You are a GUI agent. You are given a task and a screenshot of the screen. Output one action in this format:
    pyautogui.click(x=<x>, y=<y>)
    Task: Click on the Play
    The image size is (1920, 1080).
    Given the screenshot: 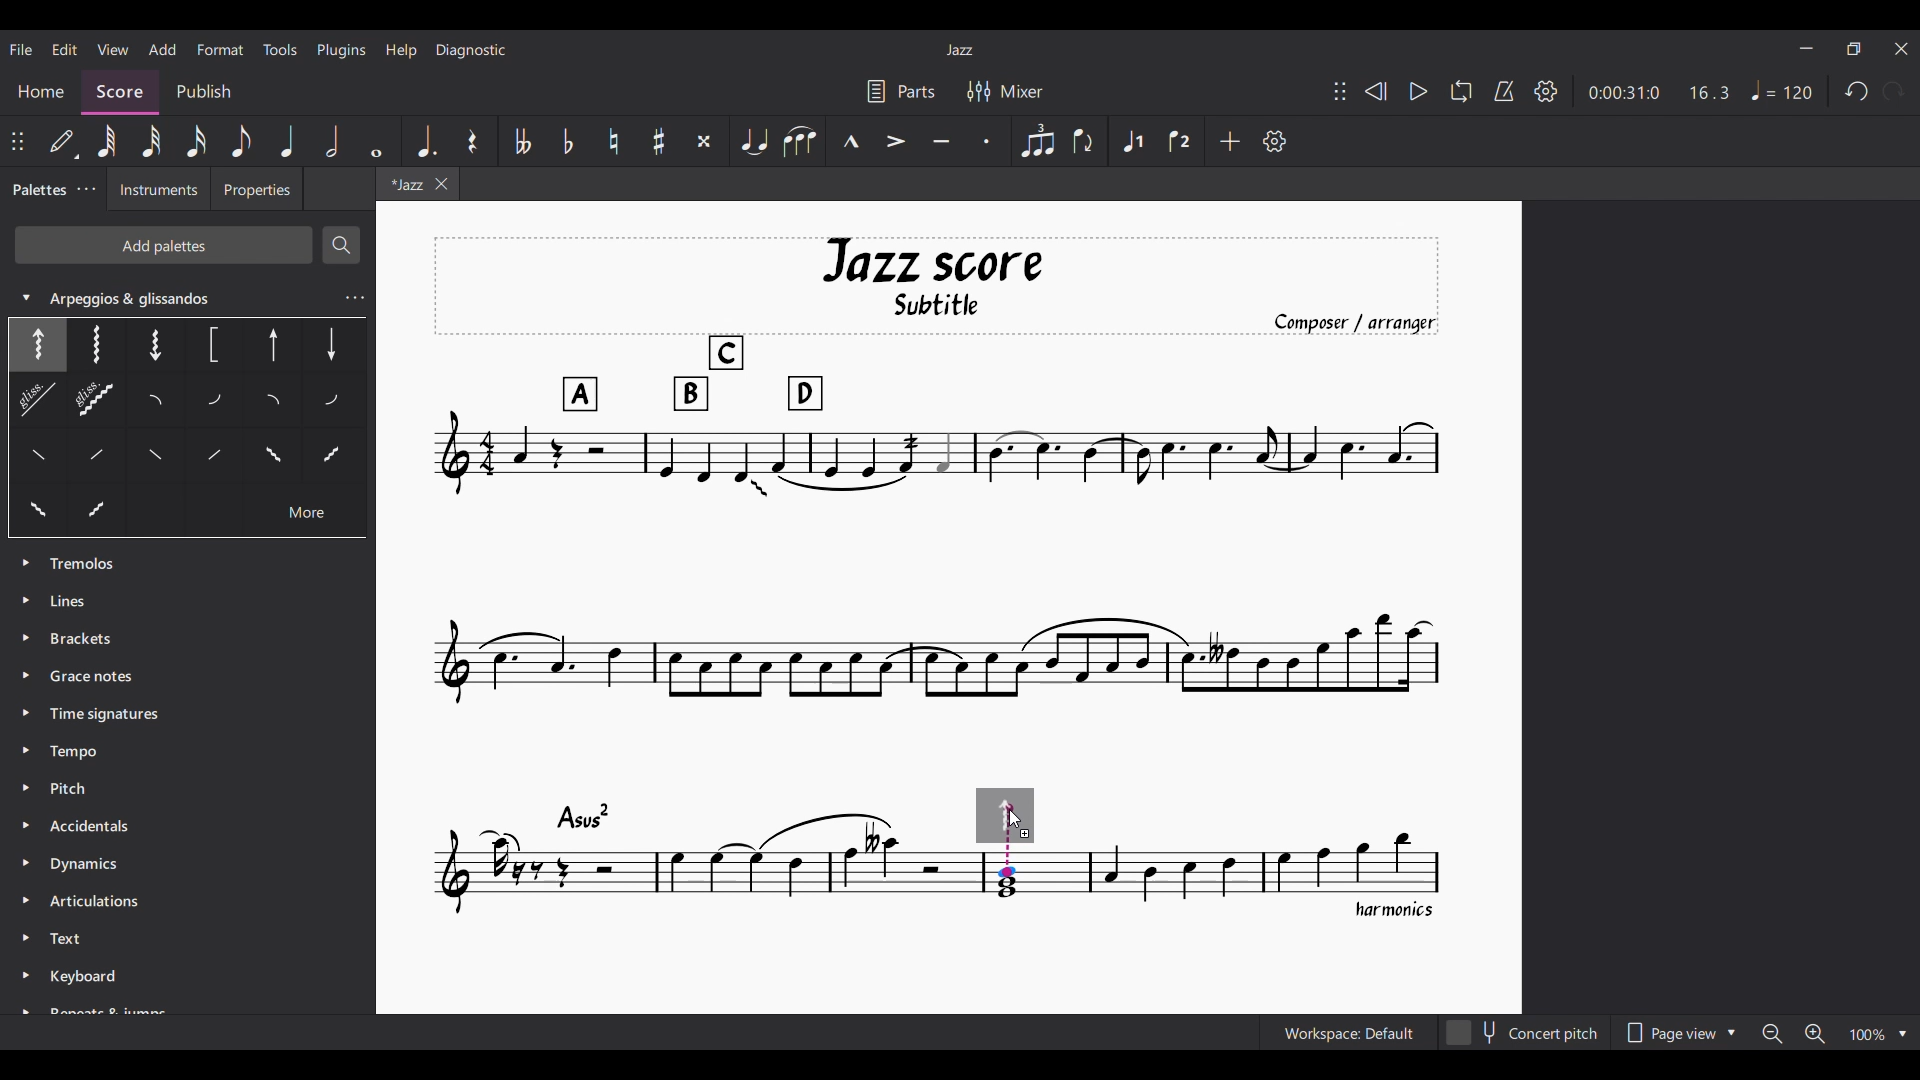 What is the action you would take?
    pyautogui.click(x=1419, y=91)
    